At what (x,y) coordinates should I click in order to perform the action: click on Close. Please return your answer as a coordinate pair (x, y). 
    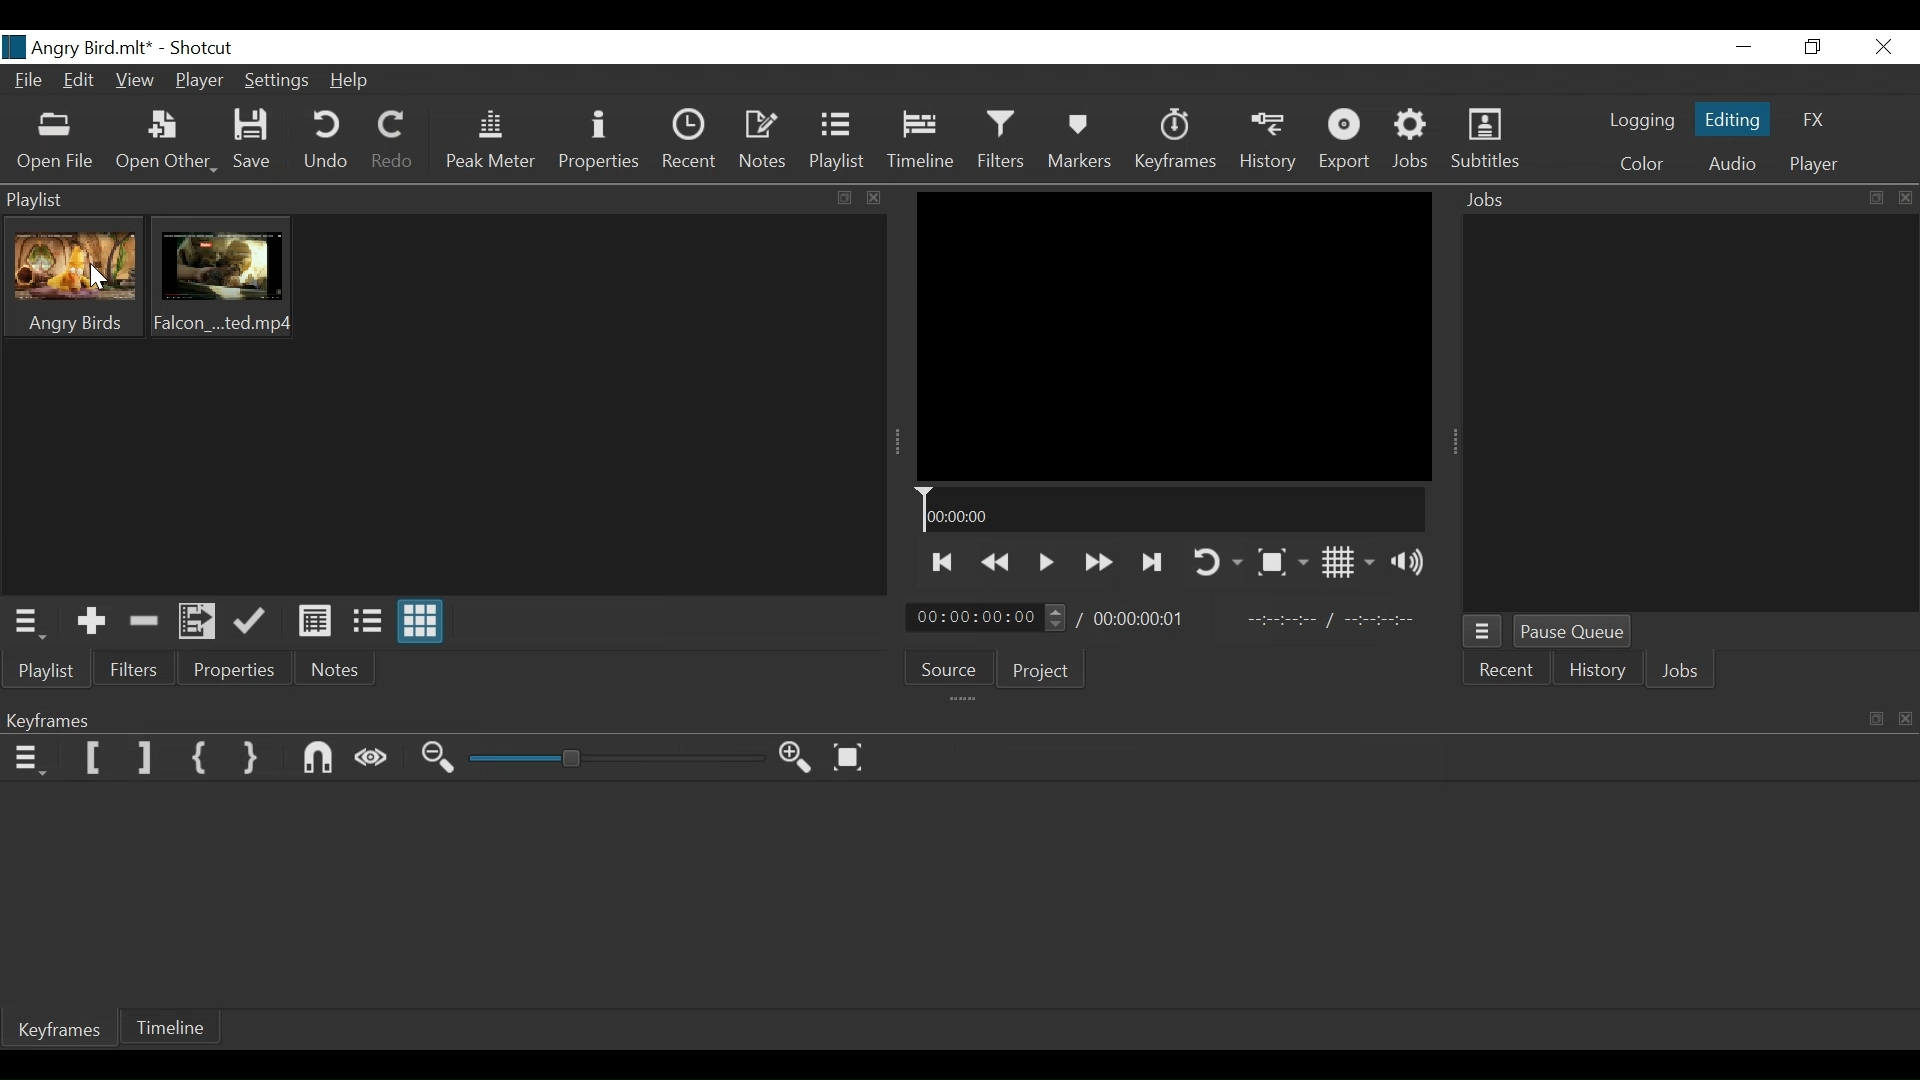
    Looking at the image, I should click on (1880, 47).